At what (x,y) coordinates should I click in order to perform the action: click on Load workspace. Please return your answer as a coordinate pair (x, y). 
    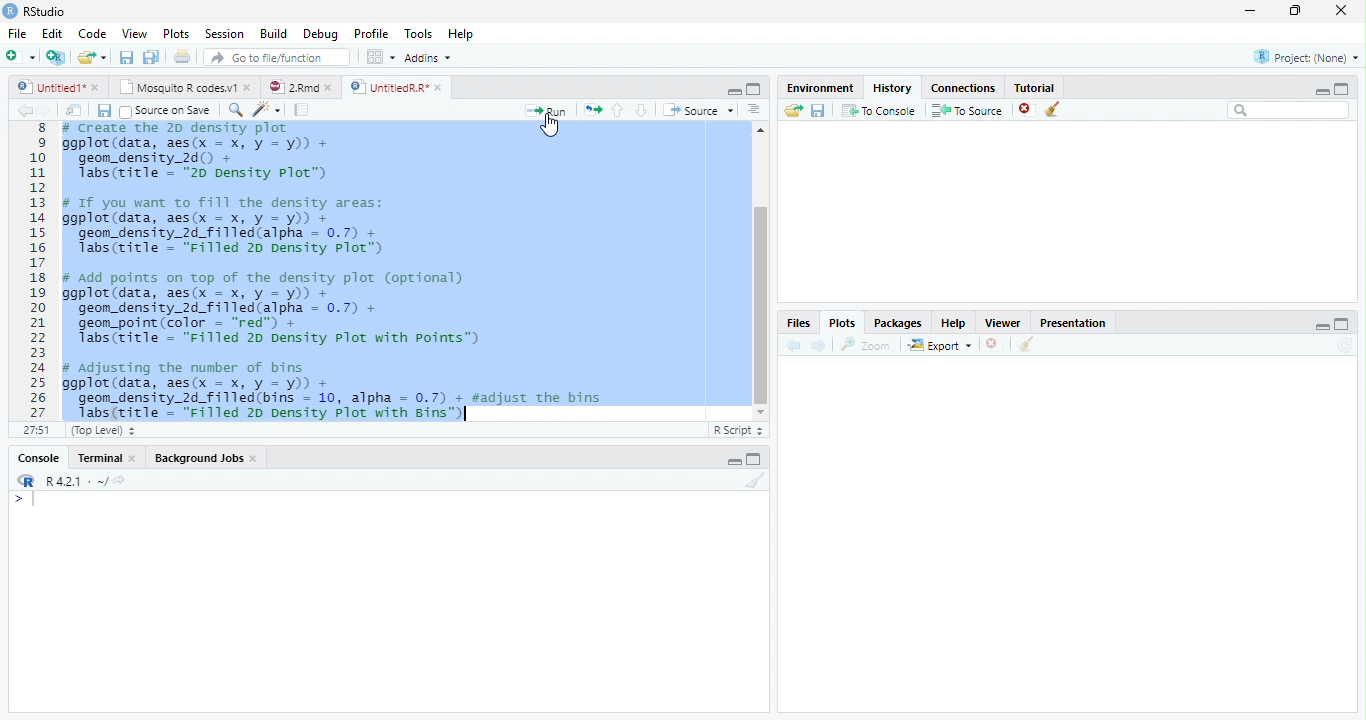
    Looking at the image, I should click on (791, 111).